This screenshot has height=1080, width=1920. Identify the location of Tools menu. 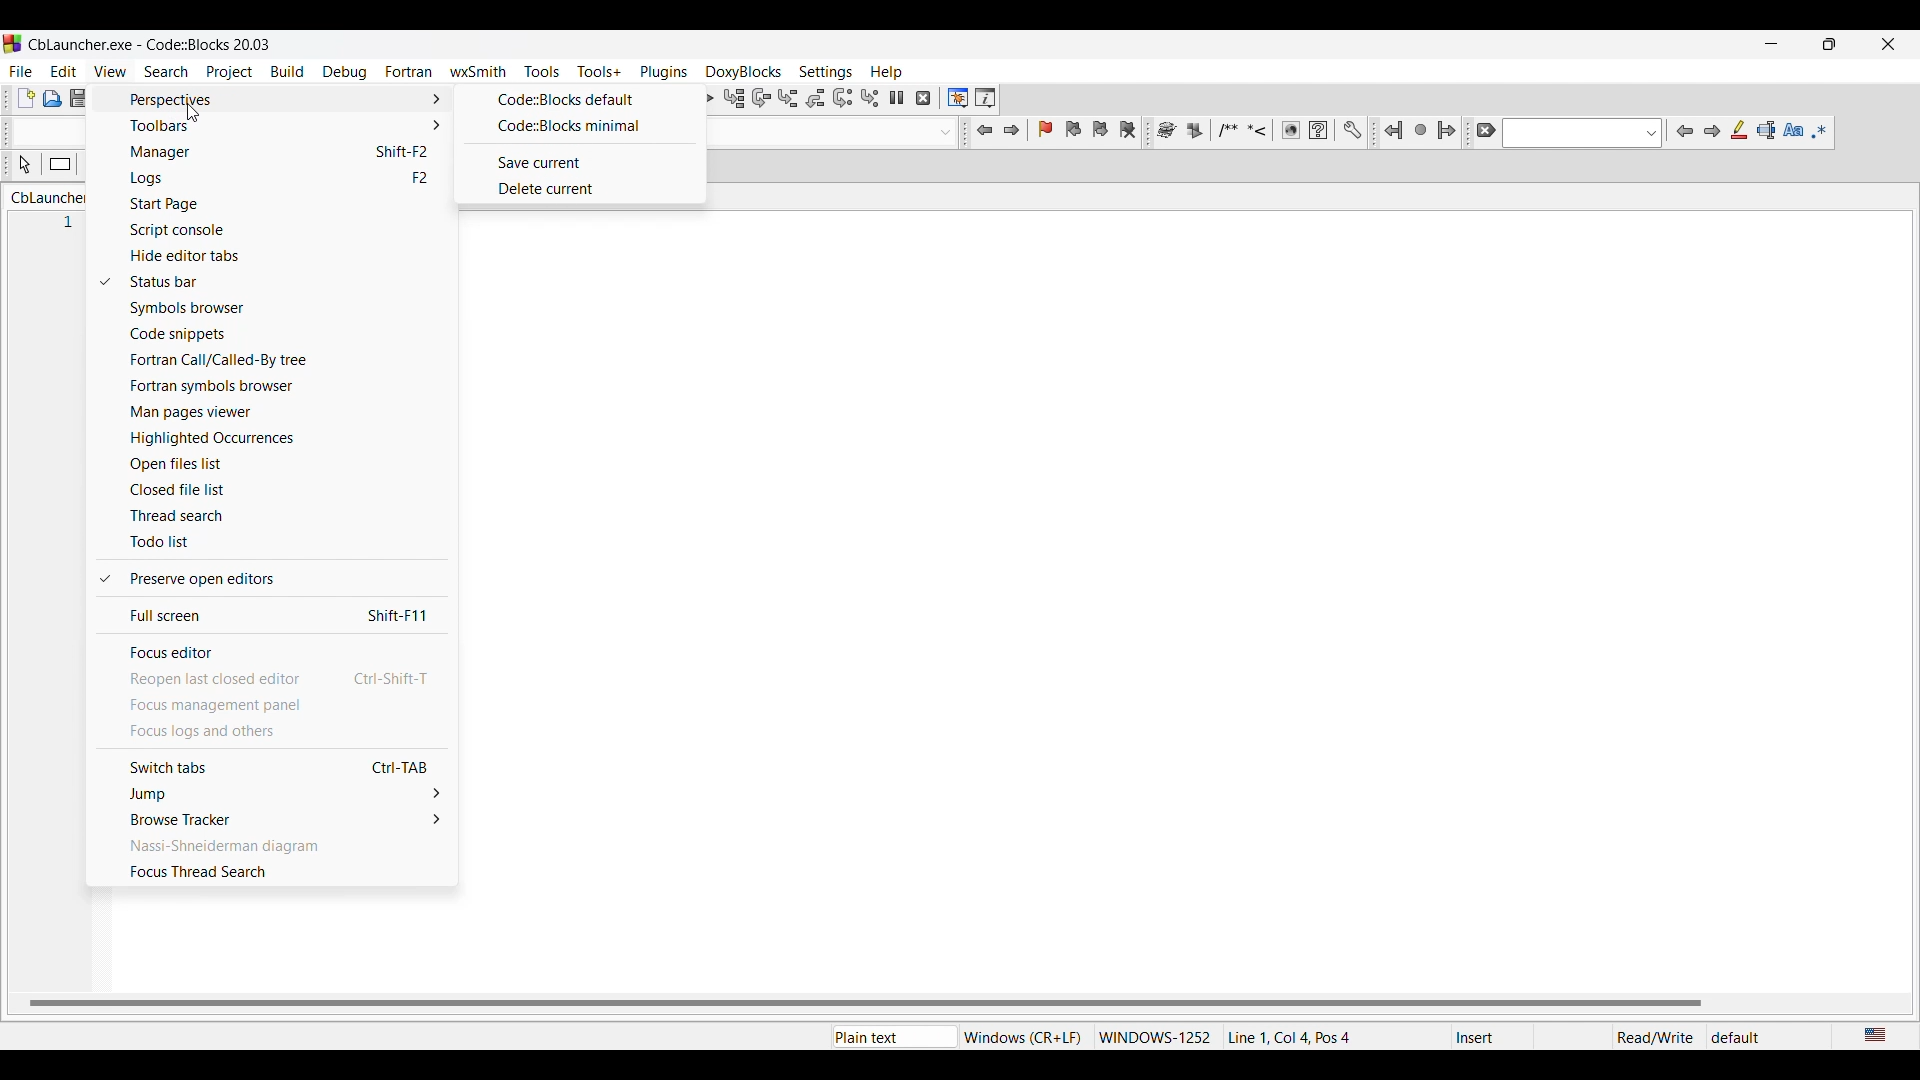
(542, 71).